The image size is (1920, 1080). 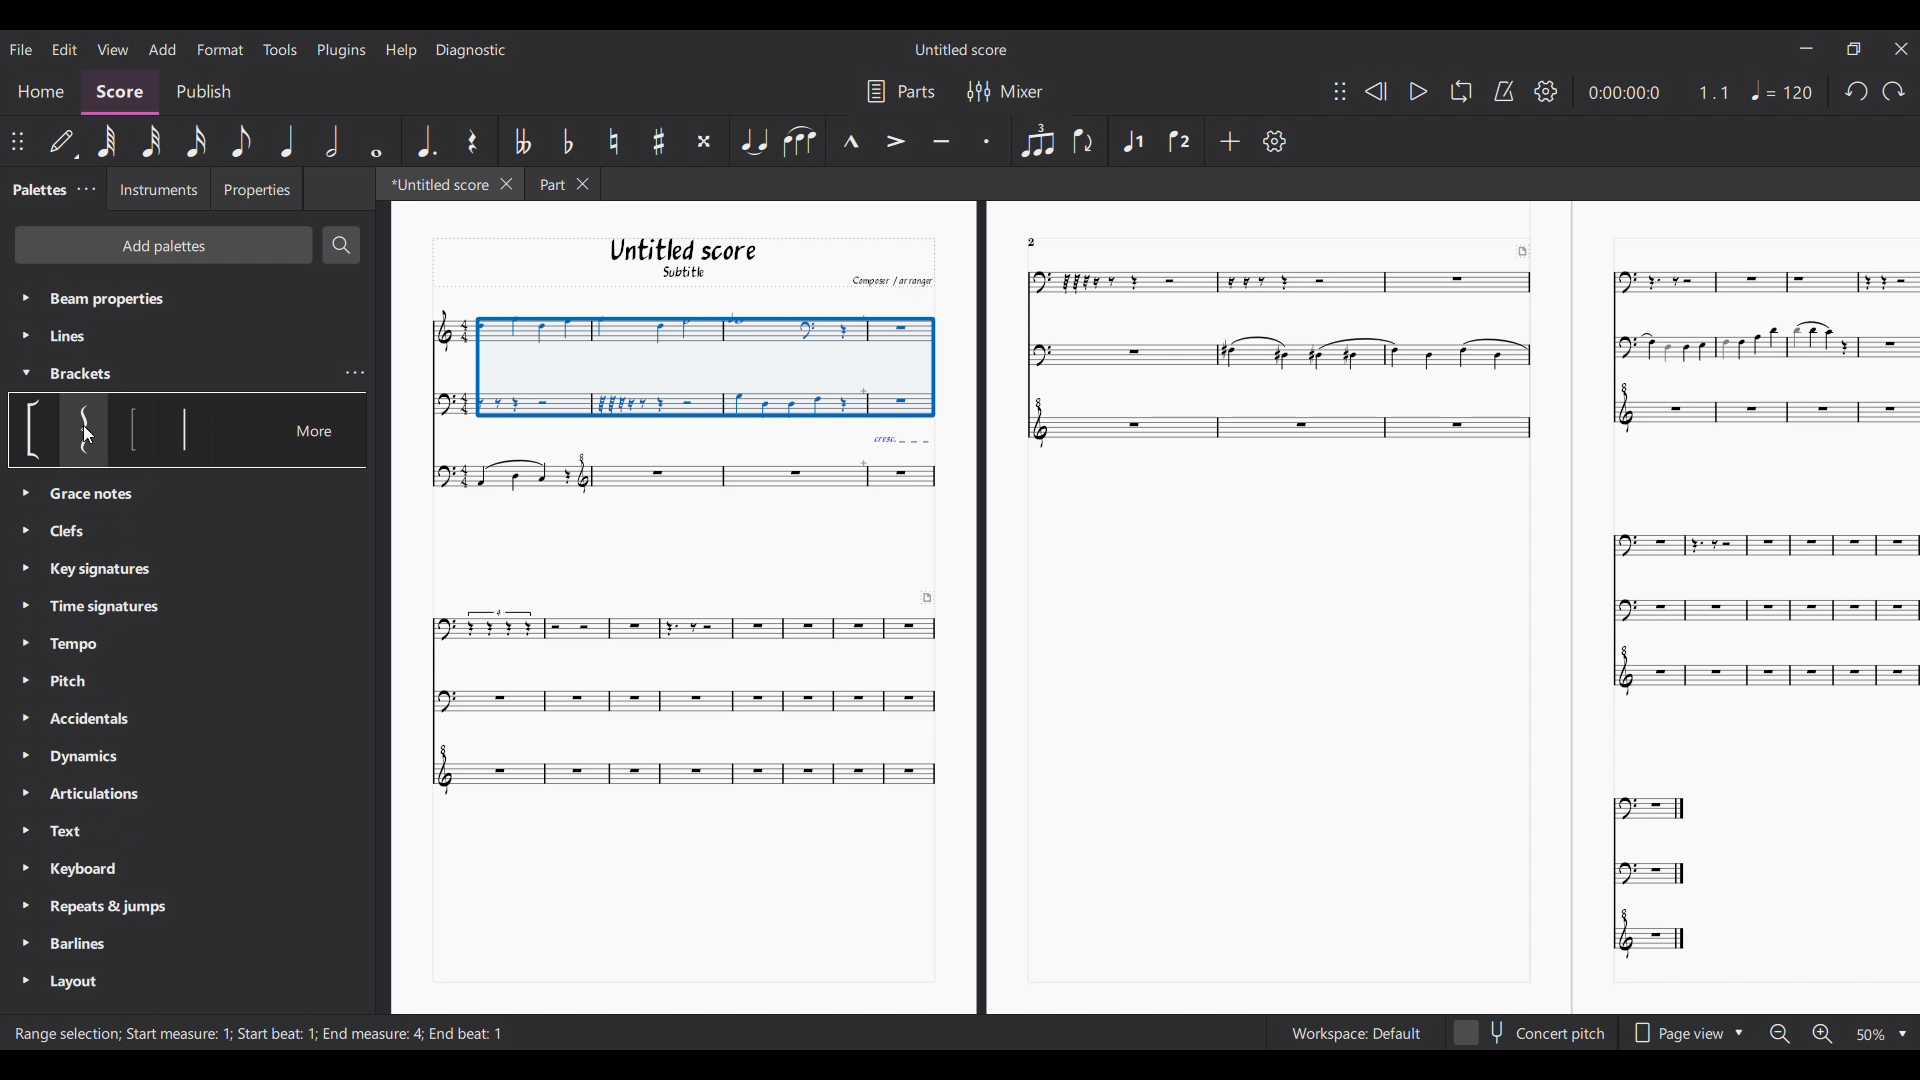 What do you see at coordinates (1674, 1033) in the screenshot?
I see `Page view options` at bounding box center [1674, 1033].